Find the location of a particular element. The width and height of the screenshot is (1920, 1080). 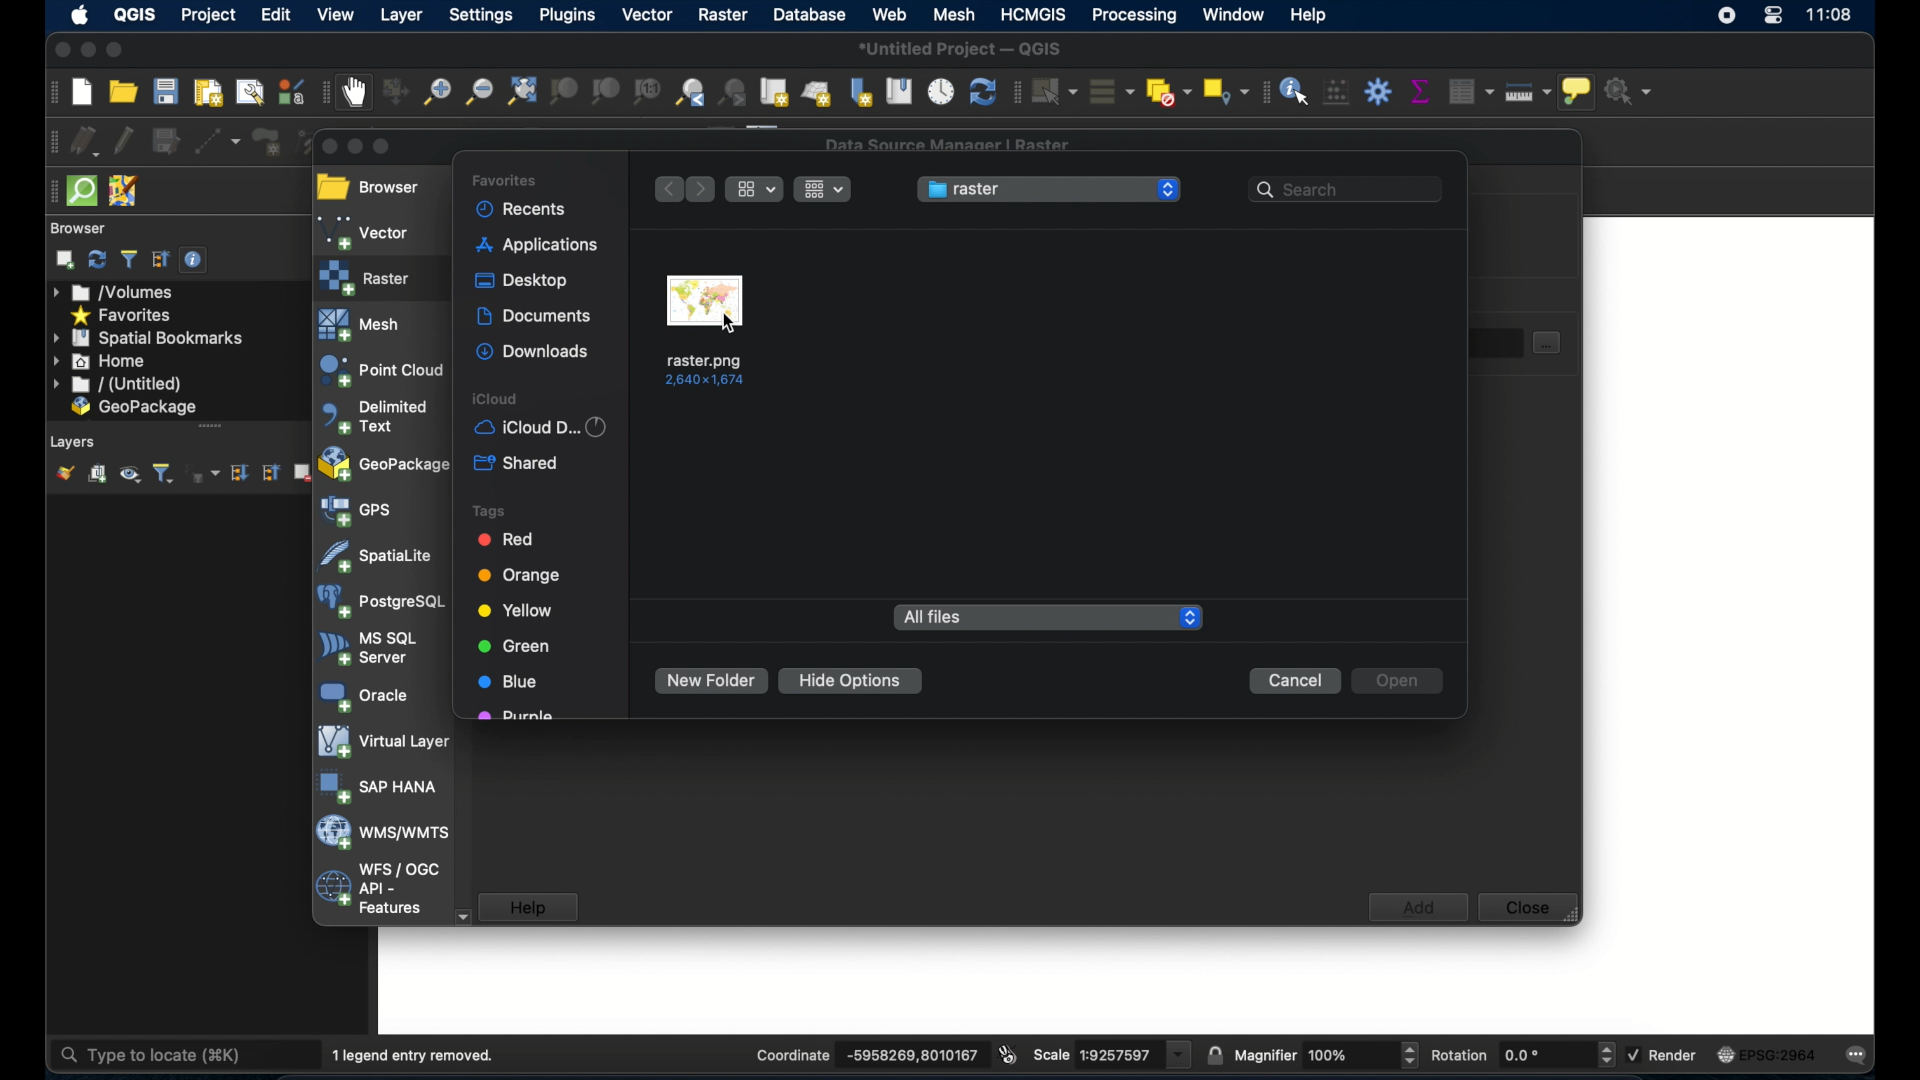

scroll down arrow is located at coordinates (461, 915).